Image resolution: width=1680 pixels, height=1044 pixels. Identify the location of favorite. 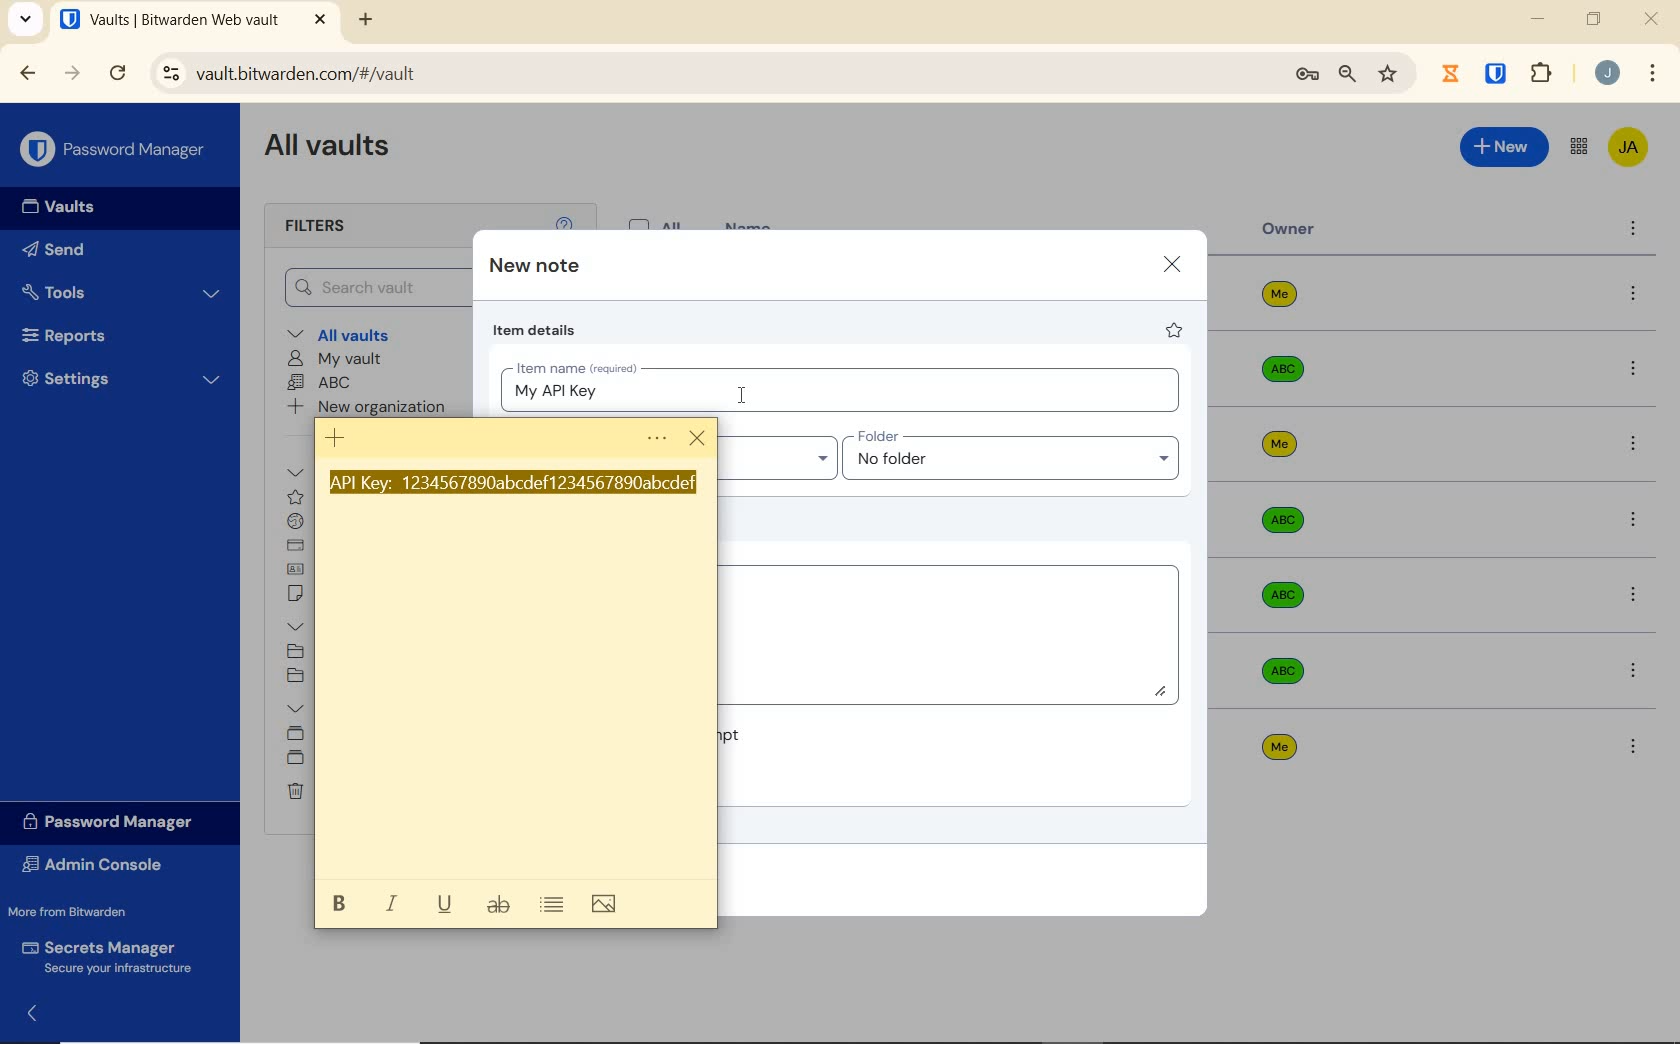
(1175, 333).